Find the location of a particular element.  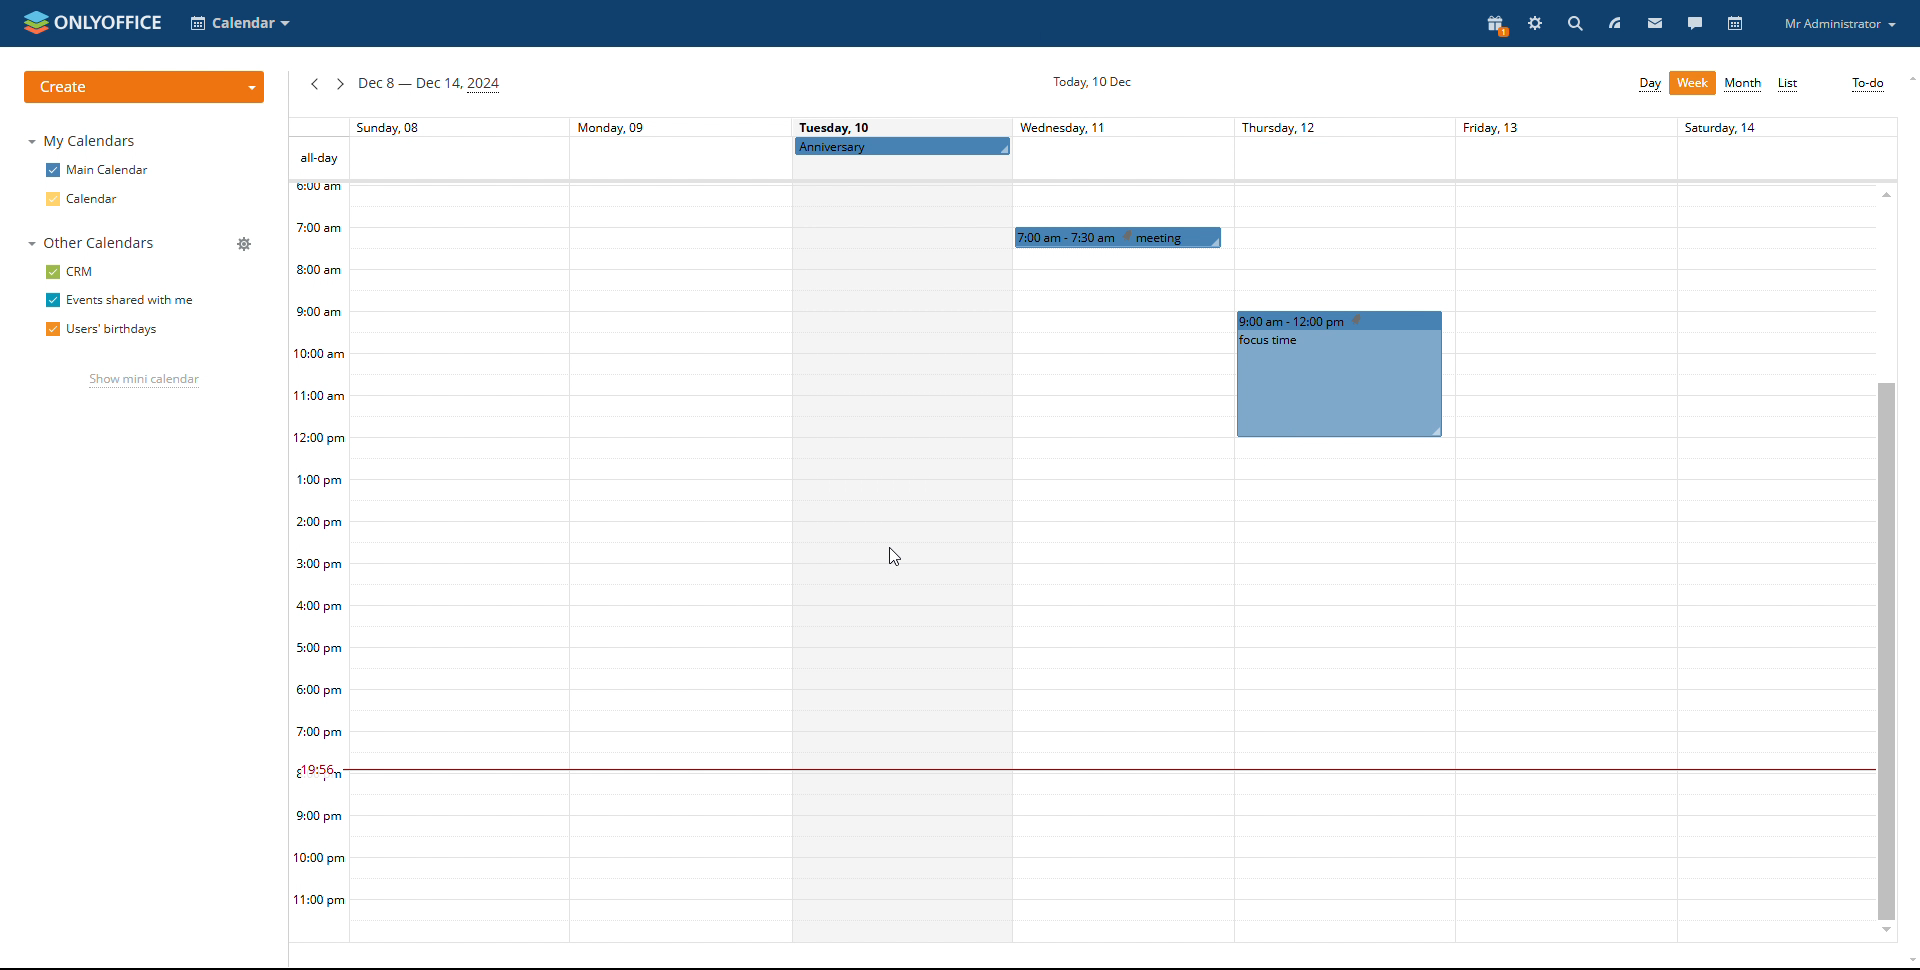

Wednesday, 11 is located at coordinates (1083, 126).